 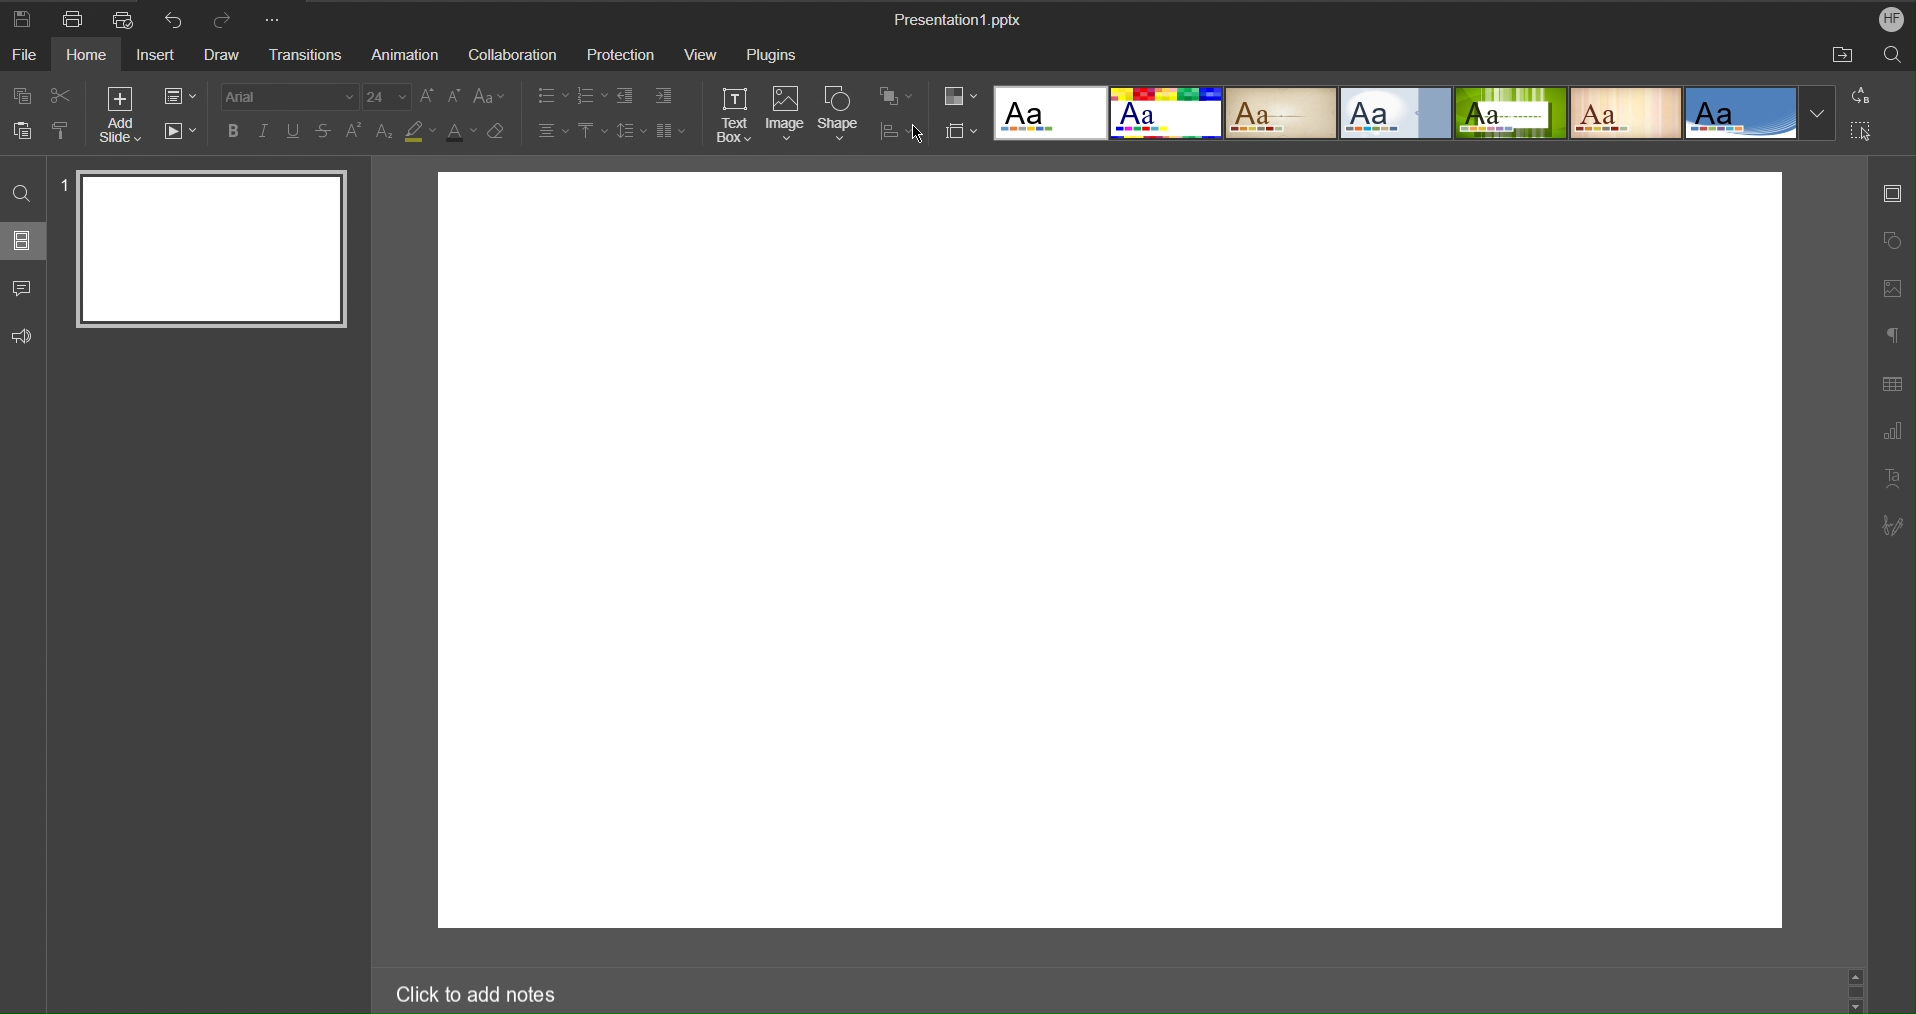 What do you see at coordinates (496, 132) in the screenshot?
I see `Erase Style` at bounding box center [496, 132].